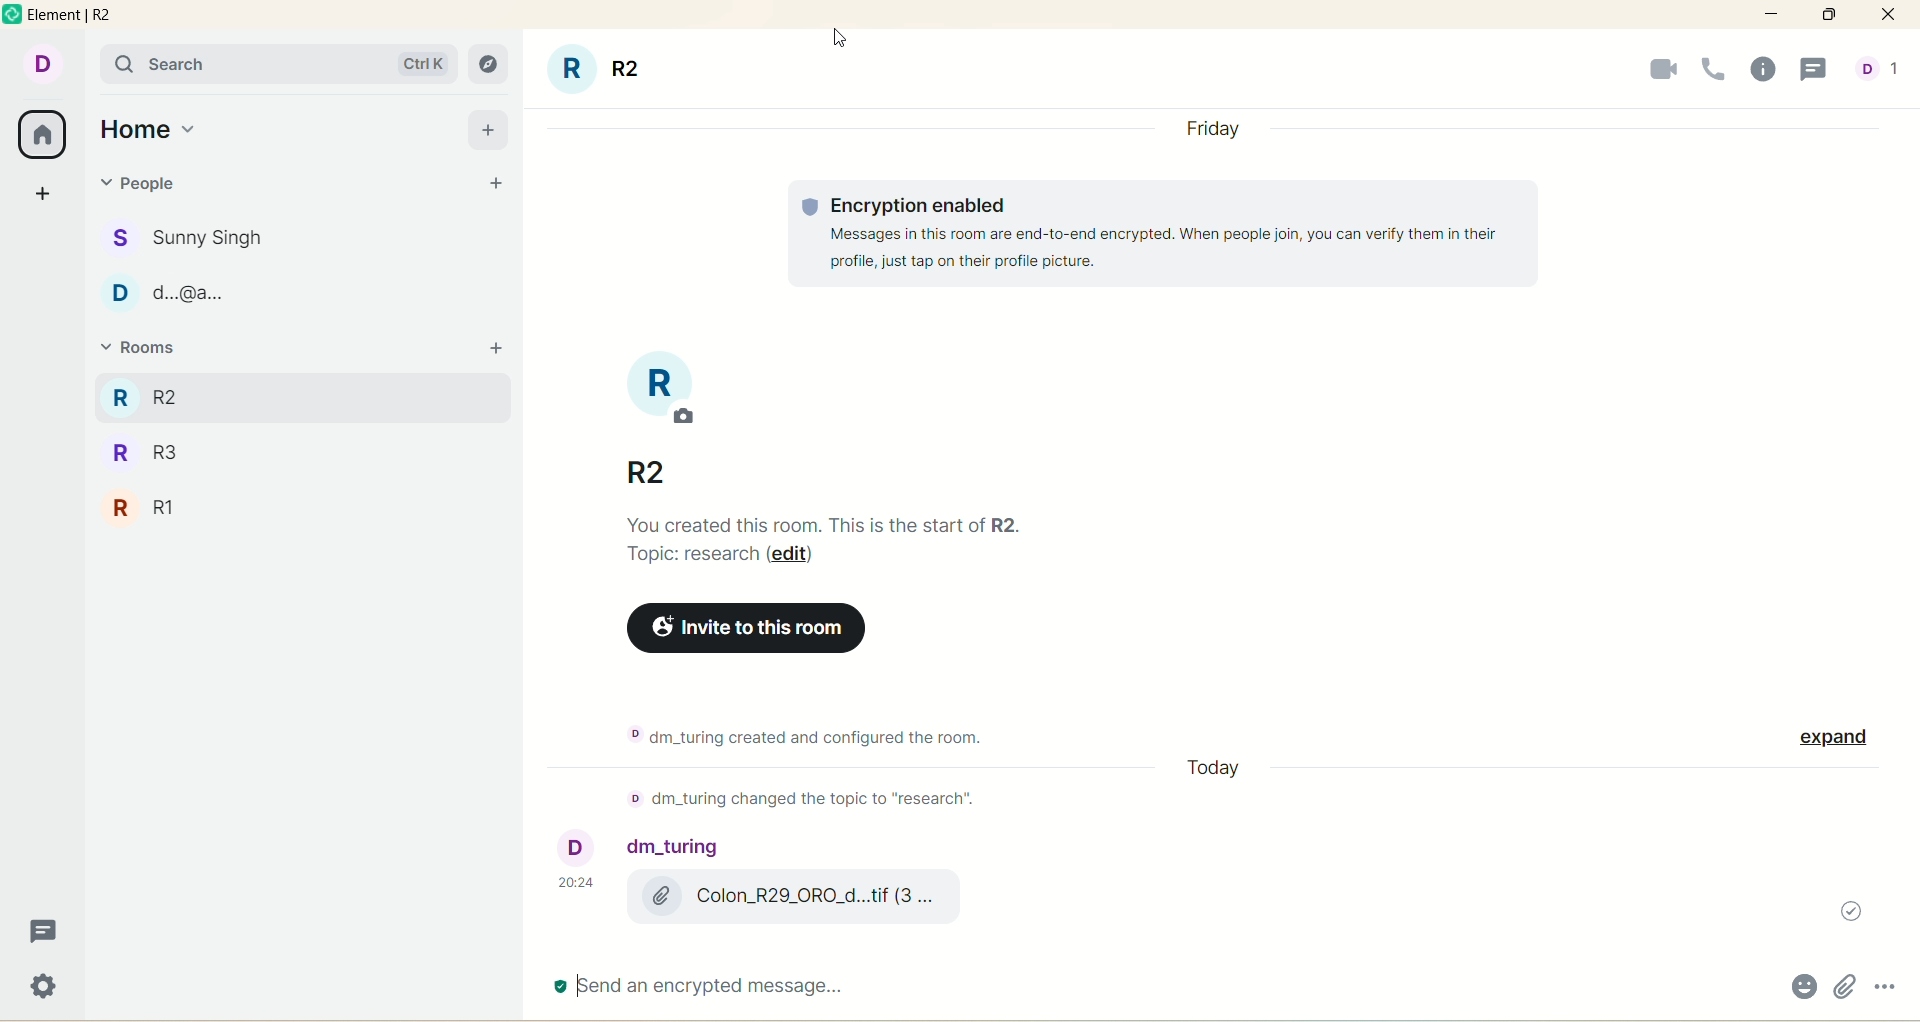 This screenshot has height=1022, width=1920. What do you see at coordinates (277, 64) in the screenshot?
I see `search` at bounding box center [277, 64].